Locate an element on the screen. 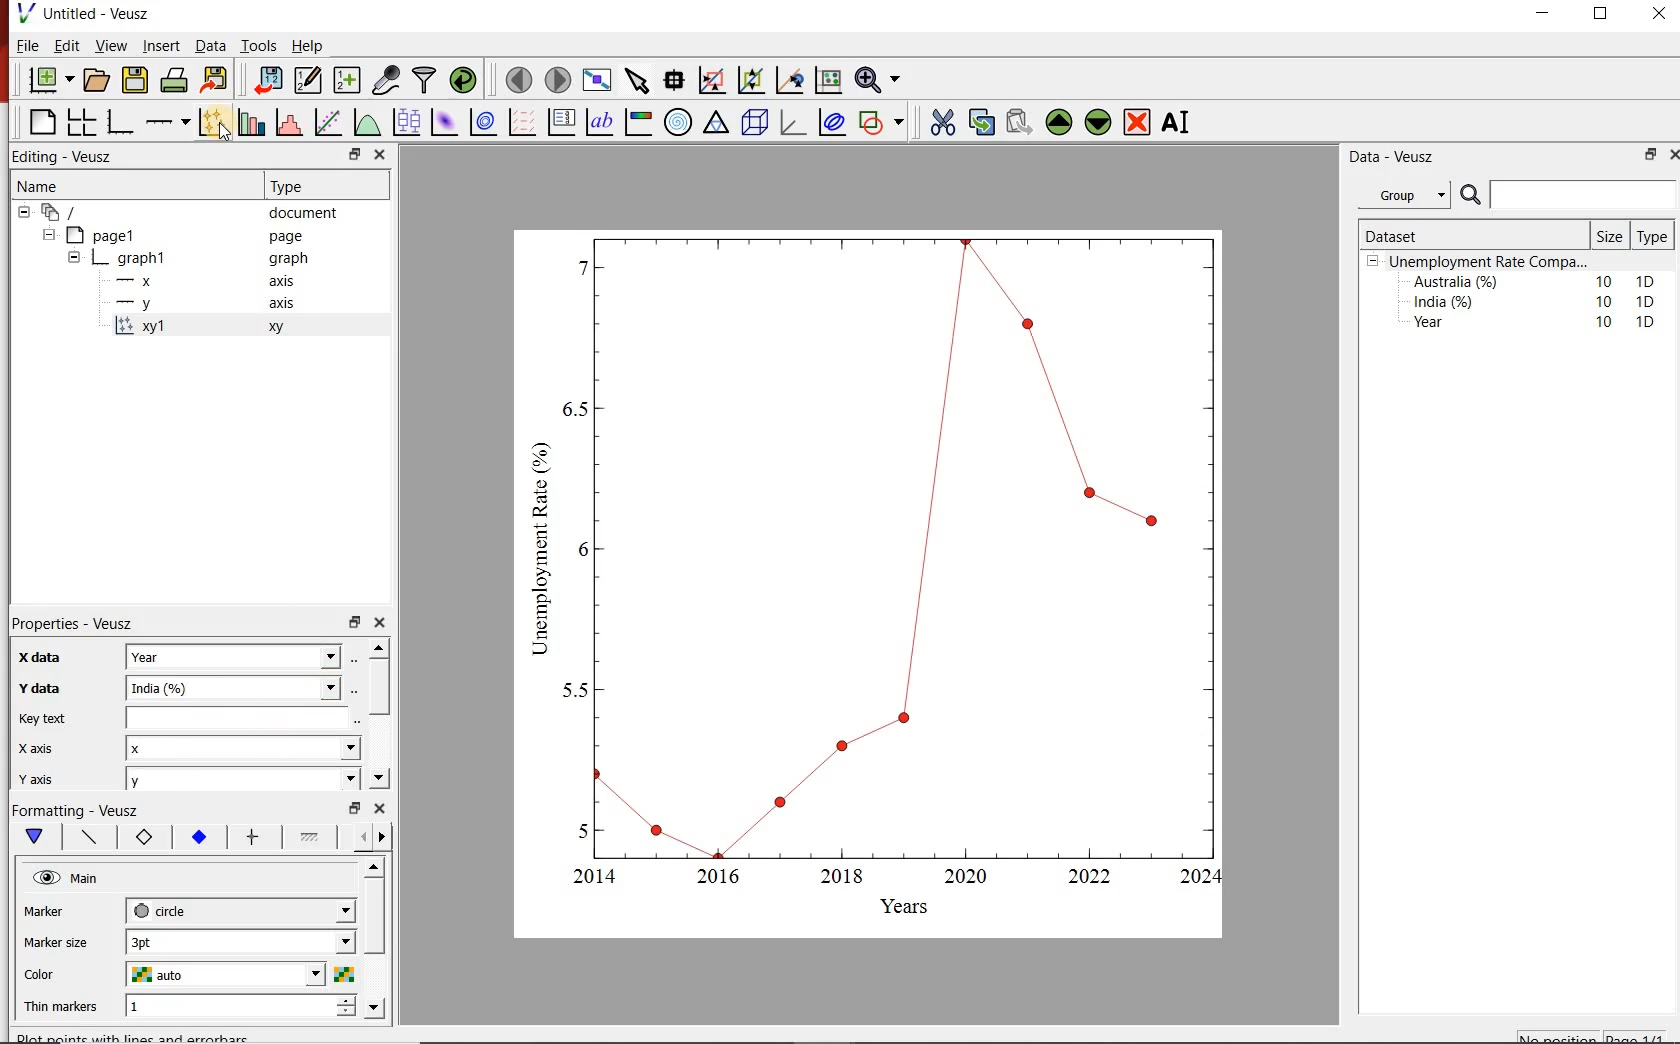 This screenshot has width=1680, height=1044. image color bar is located at coordinates (638, 123).